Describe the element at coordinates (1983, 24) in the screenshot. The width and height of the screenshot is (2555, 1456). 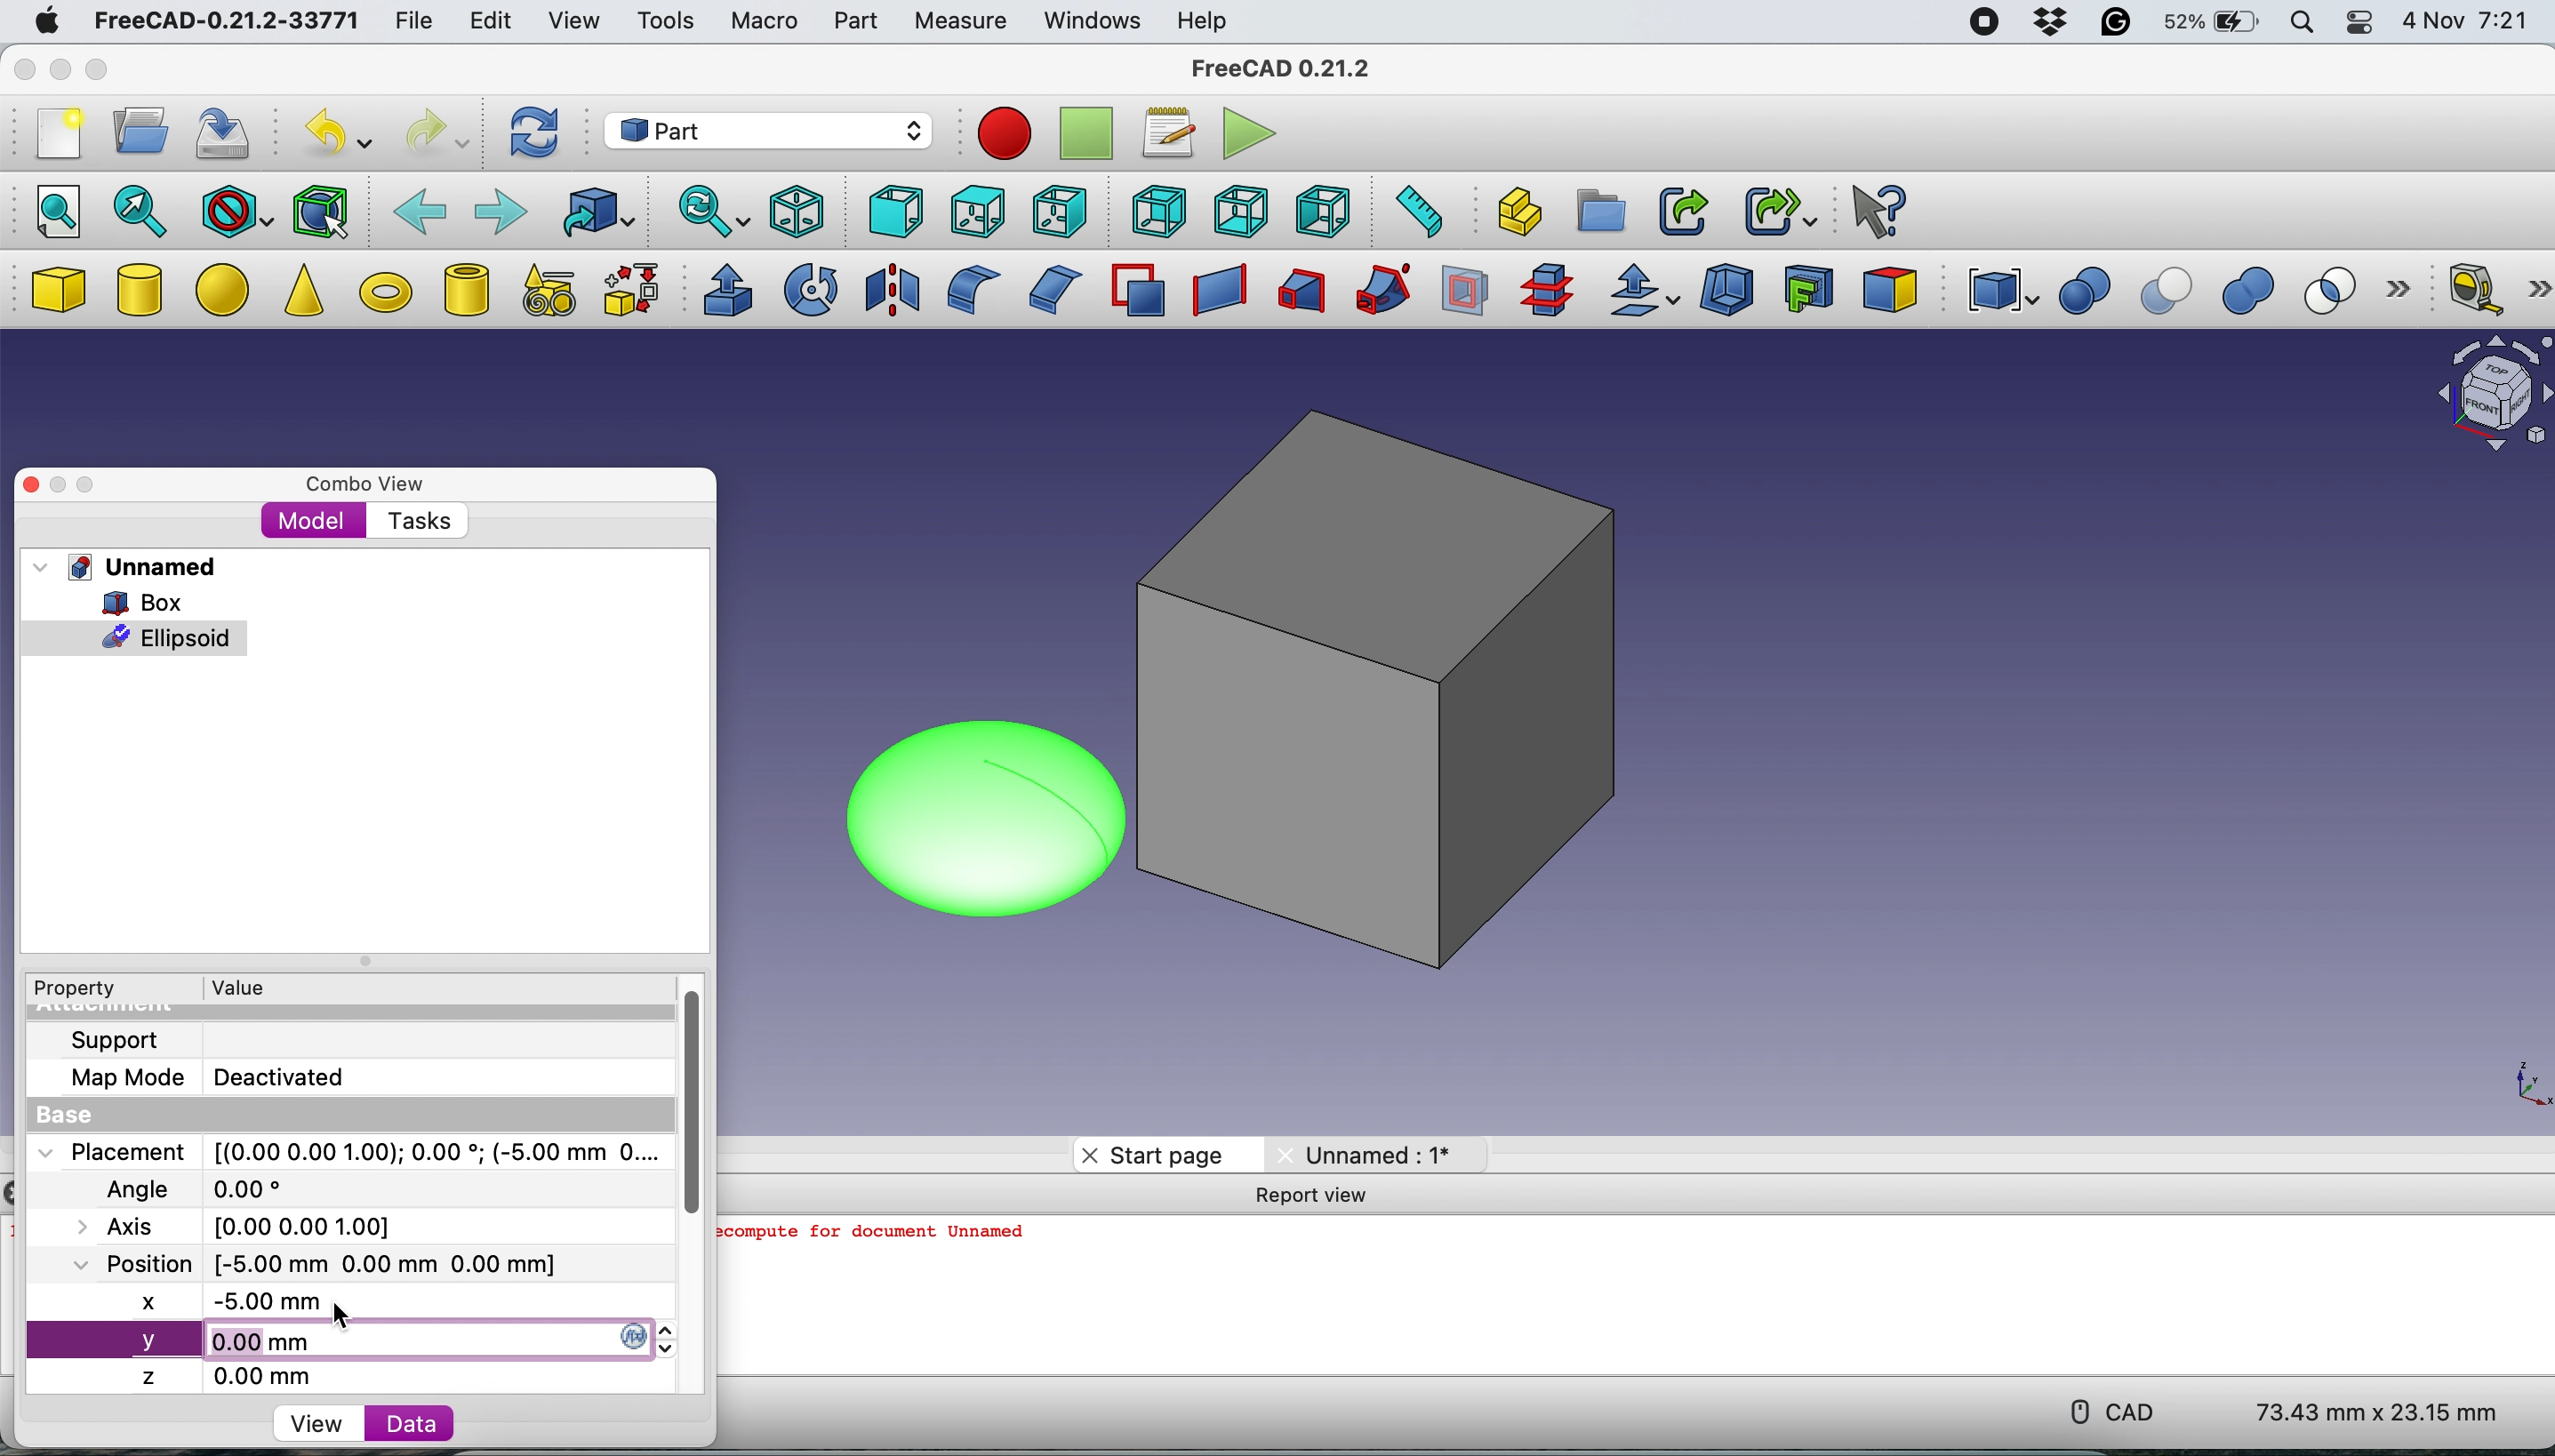
I see `screen recorder` at that location.